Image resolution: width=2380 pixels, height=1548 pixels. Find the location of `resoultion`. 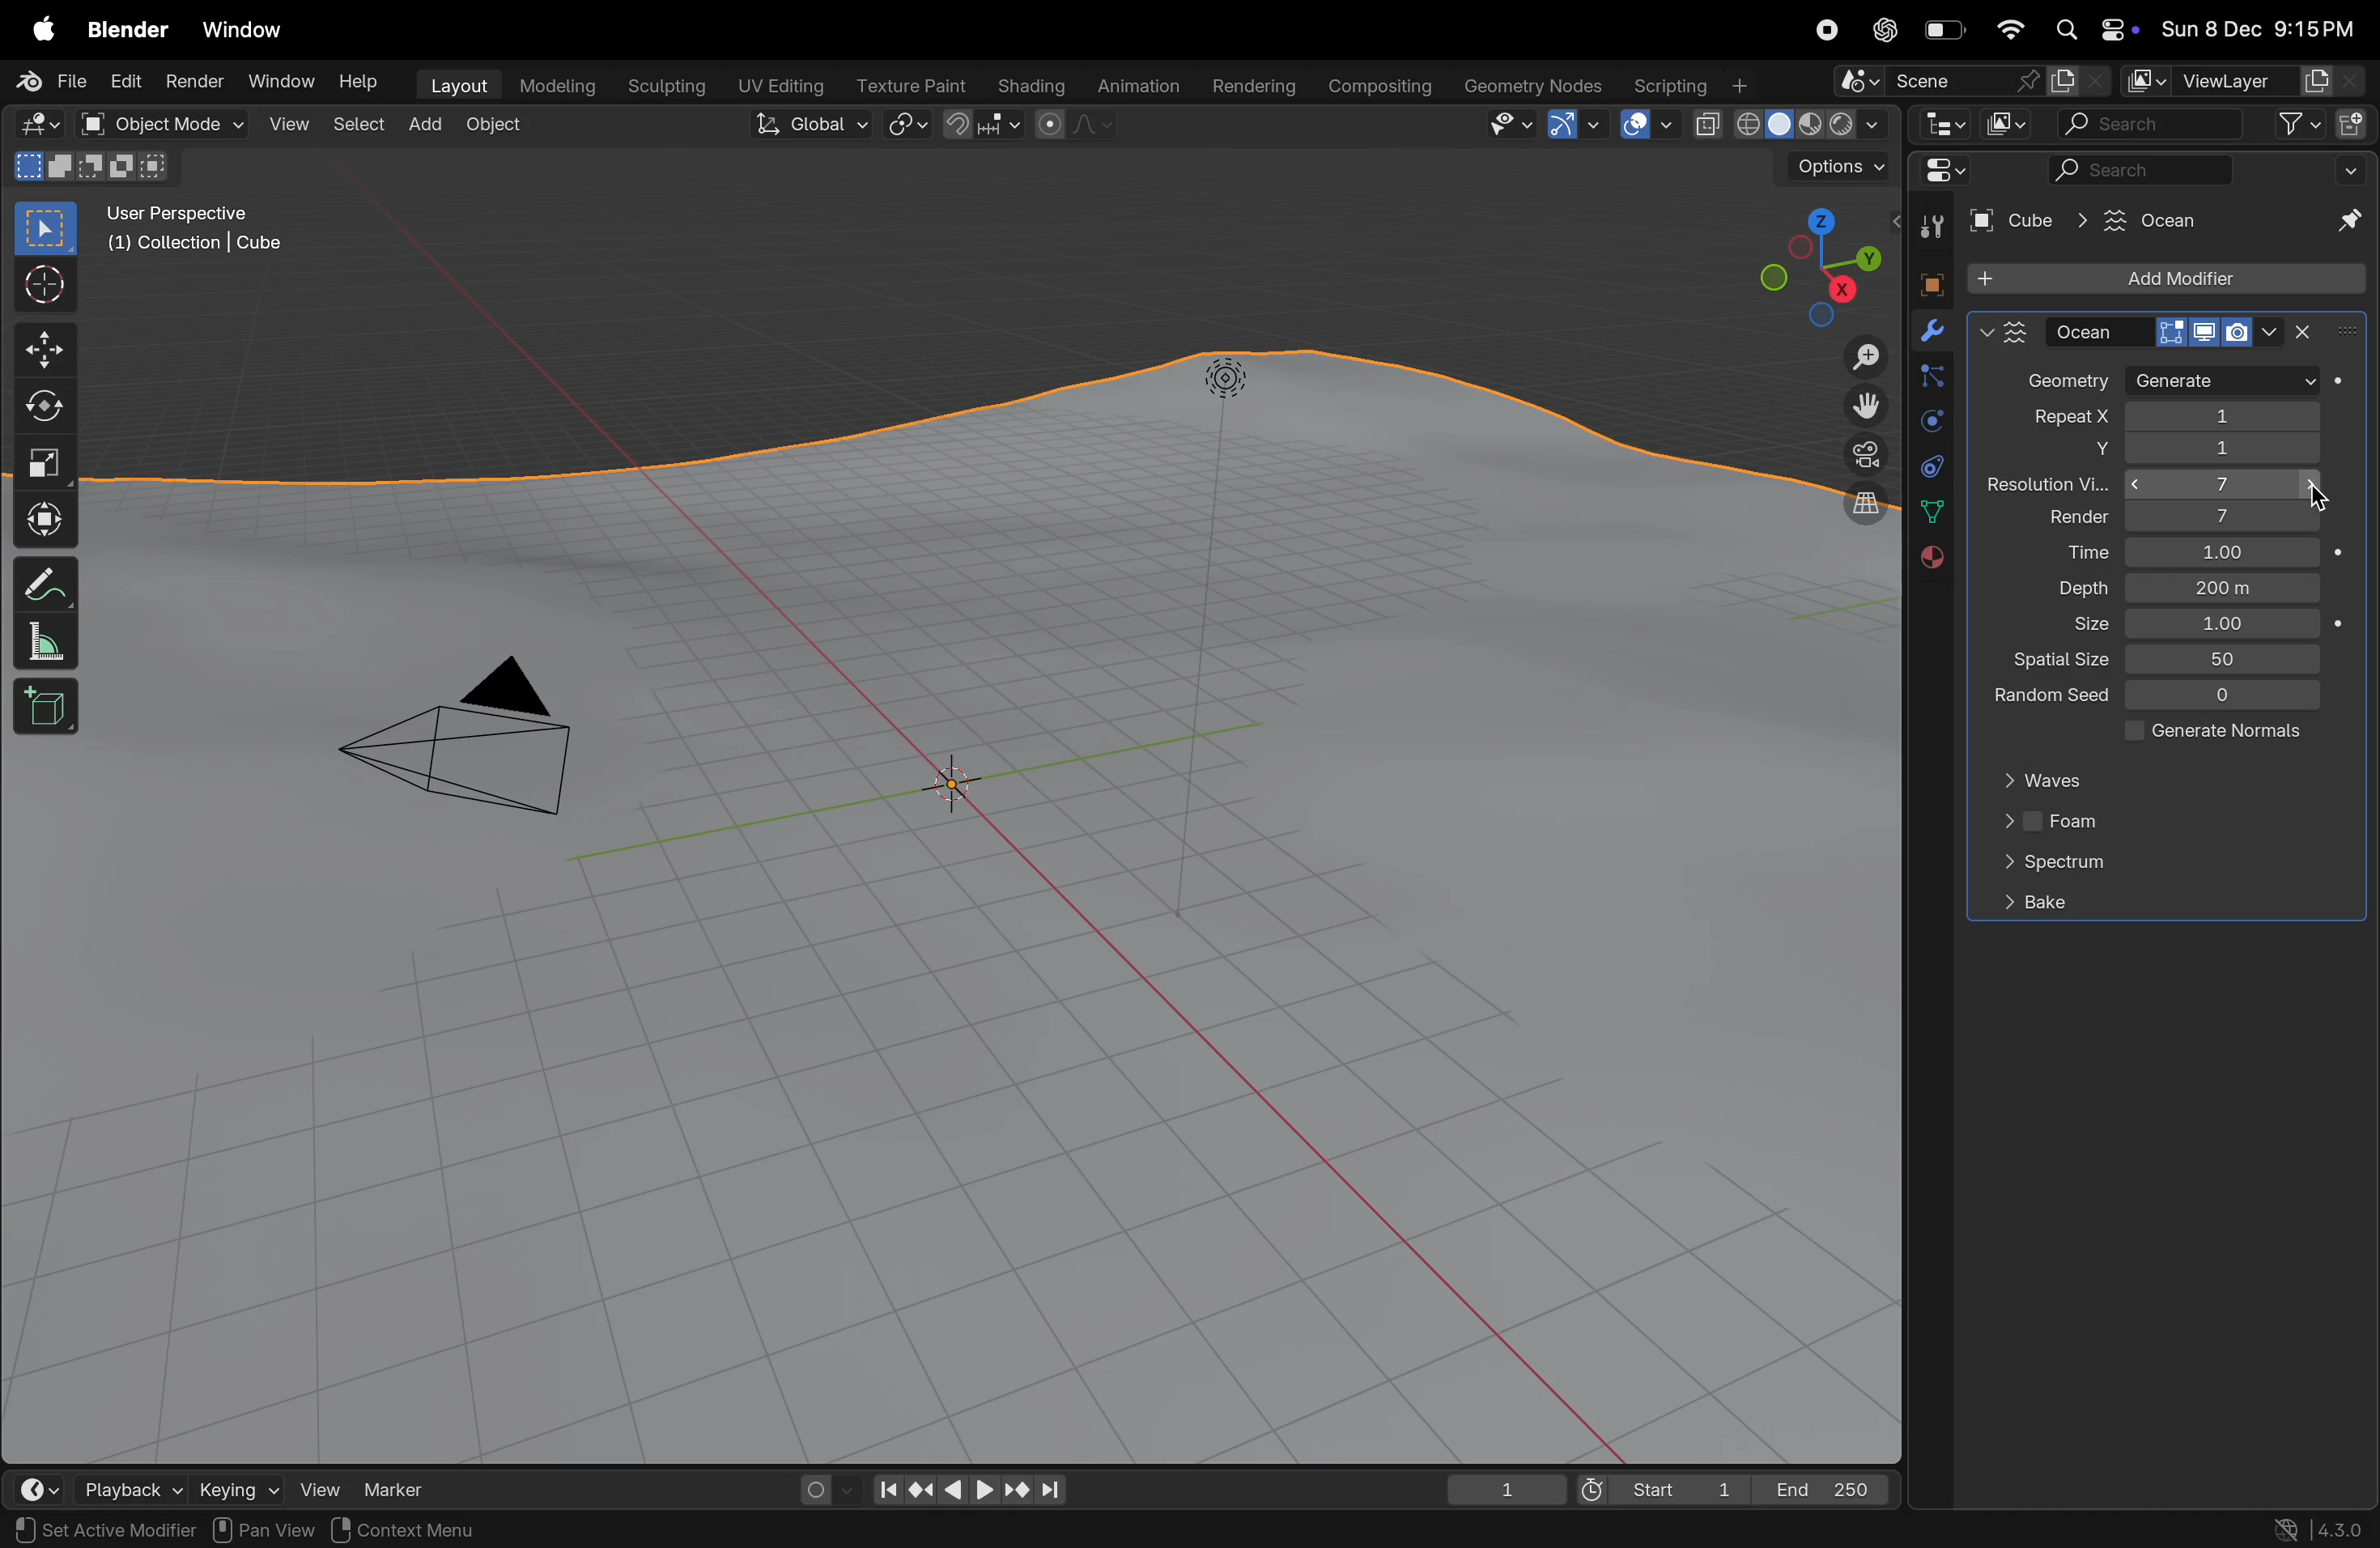

resoultion is located at coordinates (2049, 485).